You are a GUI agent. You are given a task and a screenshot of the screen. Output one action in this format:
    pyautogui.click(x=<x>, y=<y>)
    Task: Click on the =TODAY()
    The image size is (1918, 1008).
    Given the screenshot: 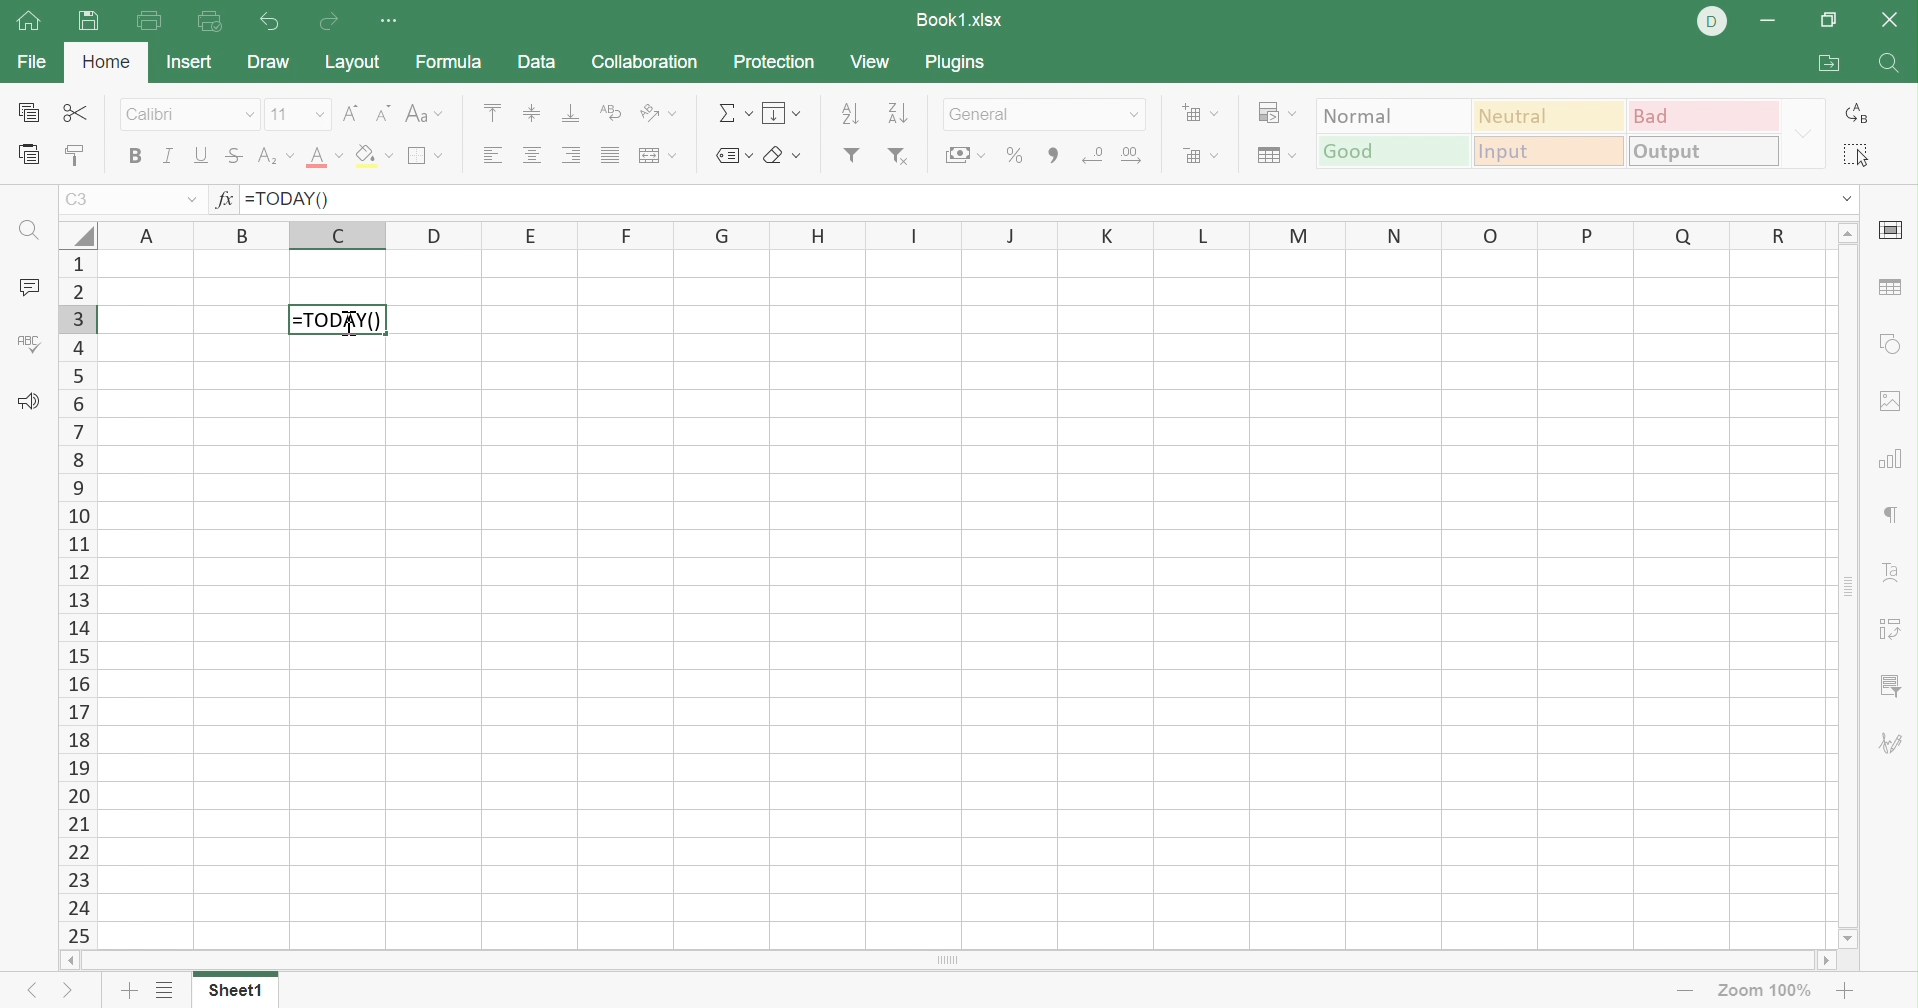 What is the action you would take?
    pyautogui.click(x=340, y=319)
    